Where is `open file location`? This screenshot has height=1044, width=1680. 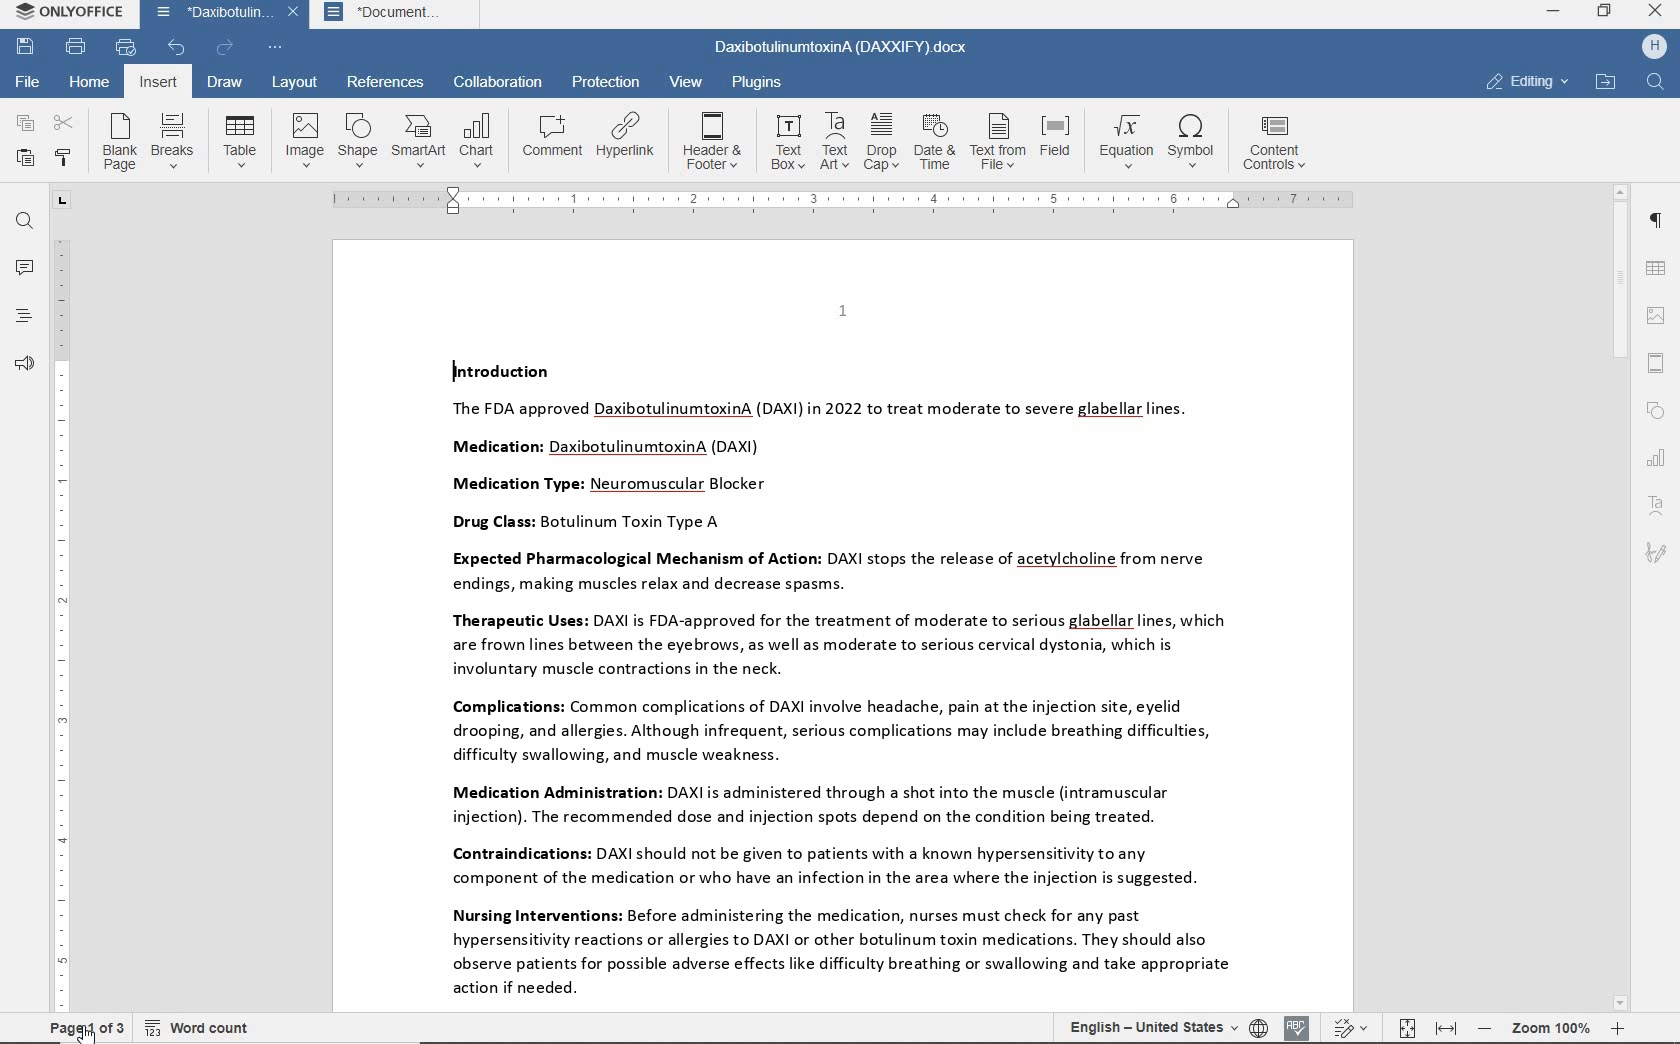 open file location is located at coordinates (1605, 83).